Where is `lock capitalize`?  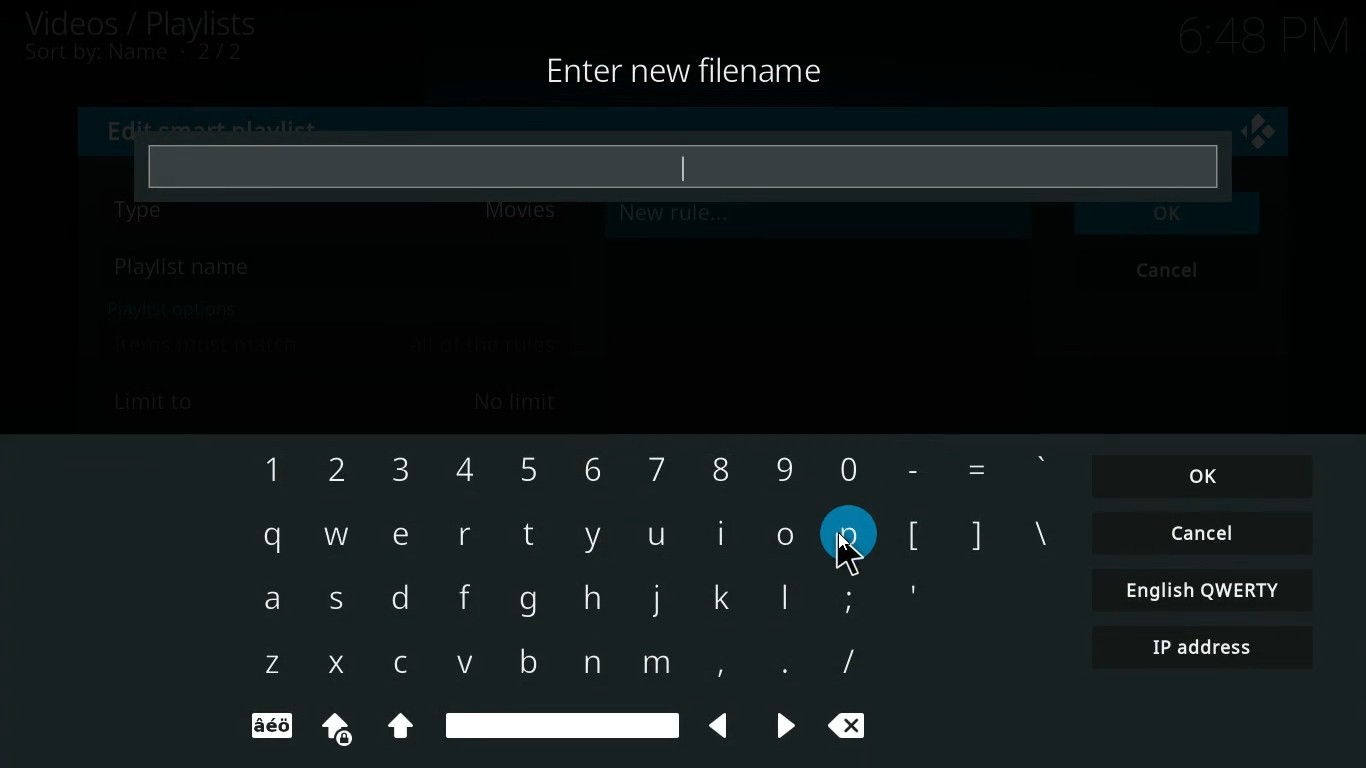
lock capitalize is located at coordinates (330, 729).